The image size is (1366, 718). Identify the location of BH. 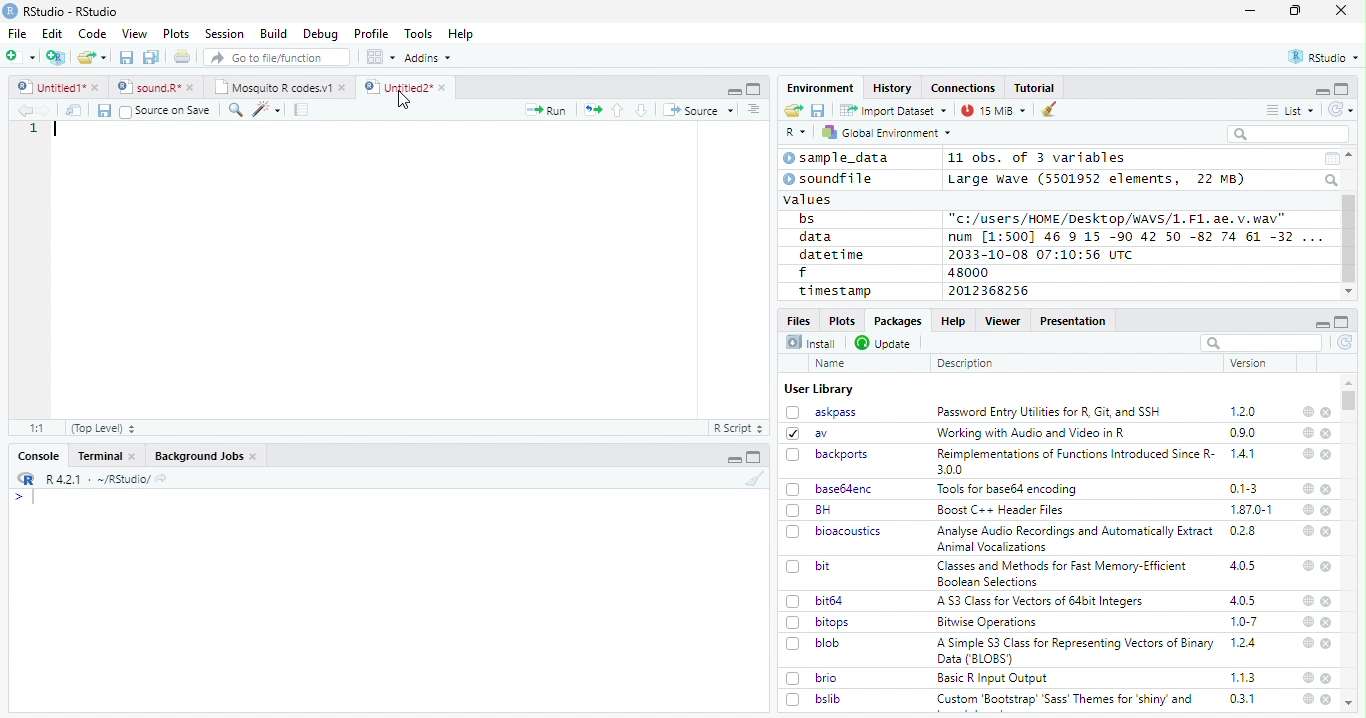
(811, 510).